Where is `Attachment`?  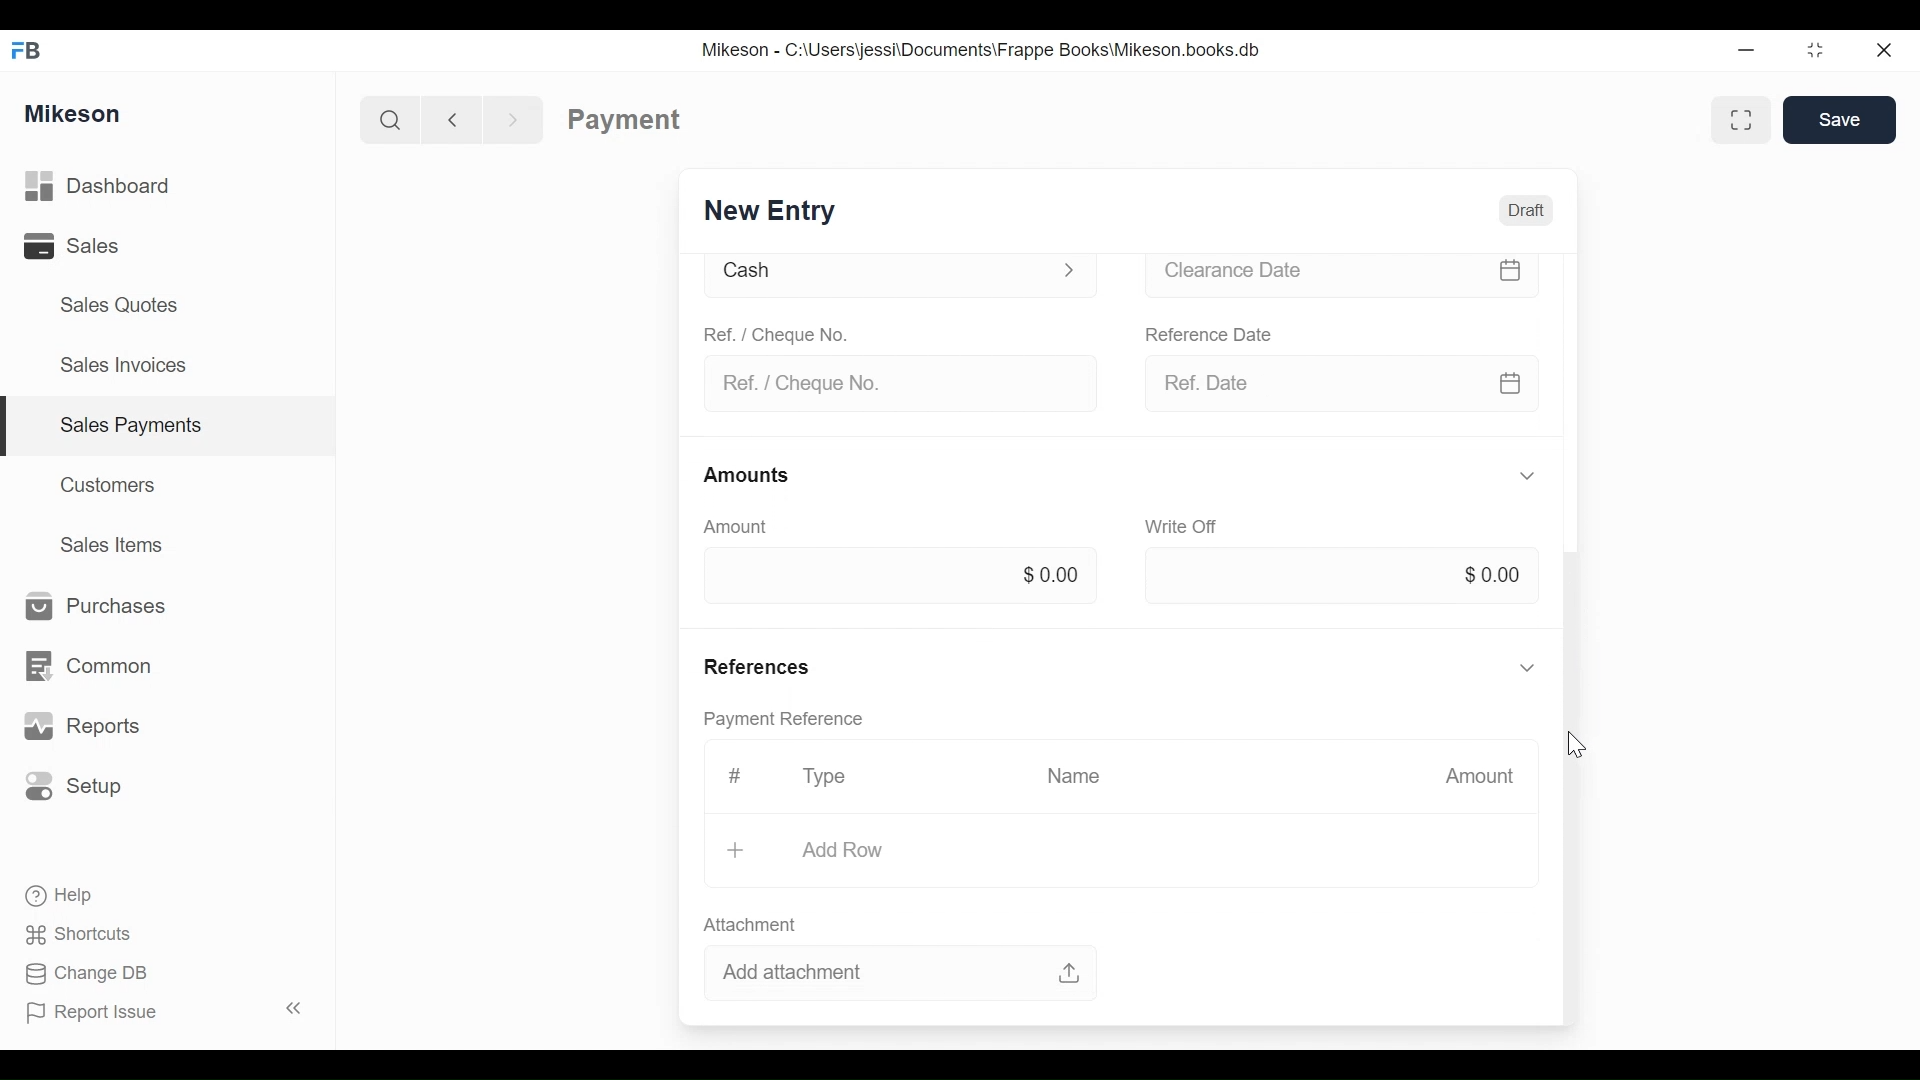 Attachment is located at coordinates (750, 926).